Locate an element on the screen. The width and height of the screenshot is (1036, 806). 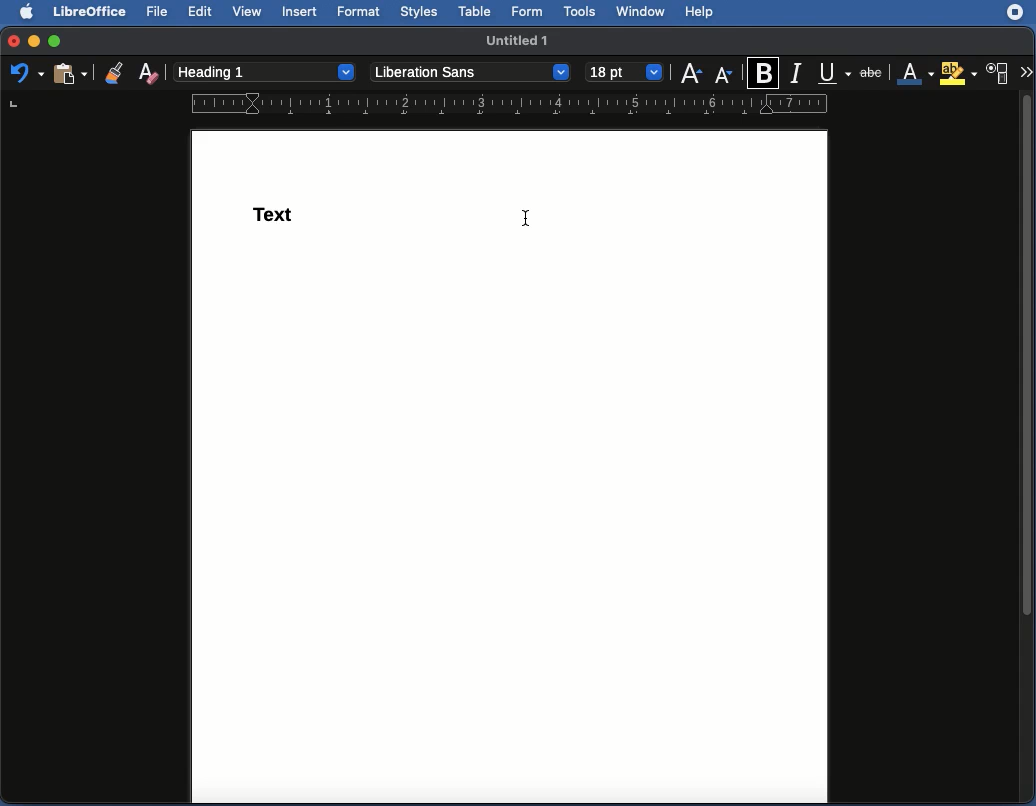
Styles is located at coordinates (418, 15).